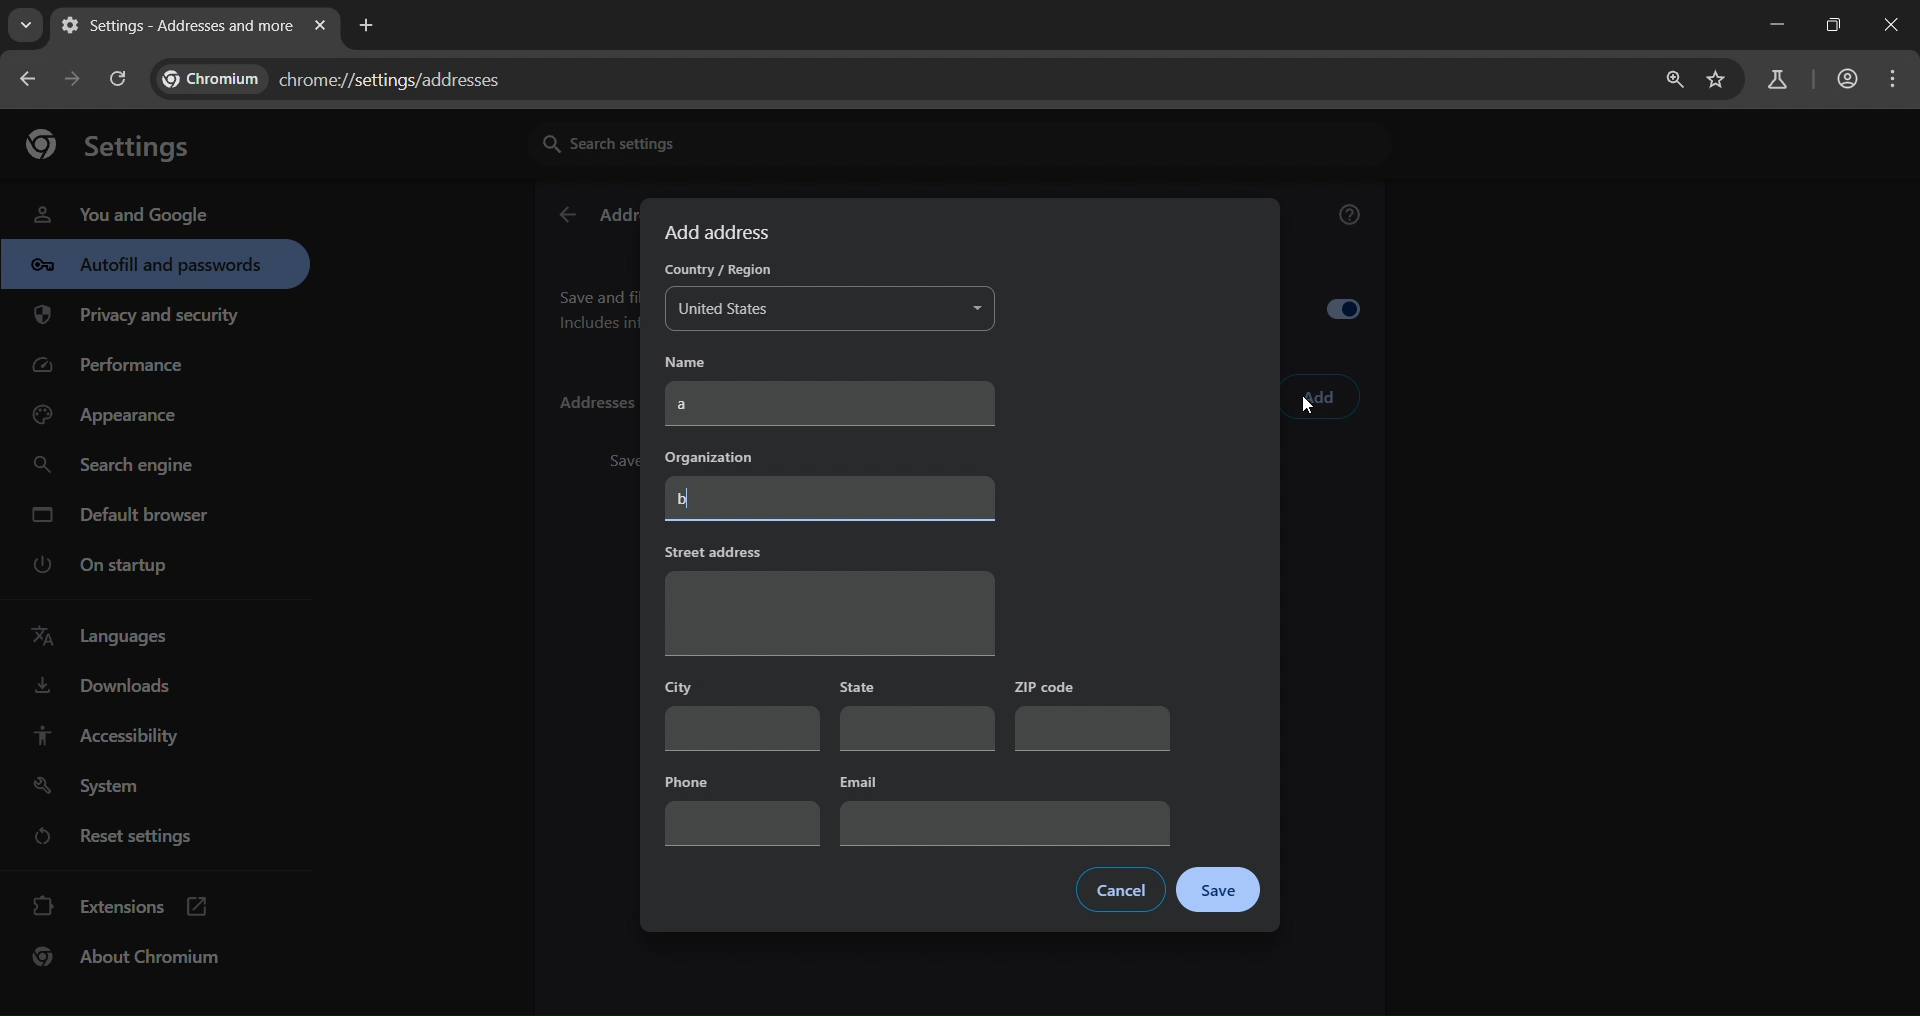  I want to click on add address, so click(721, 232).